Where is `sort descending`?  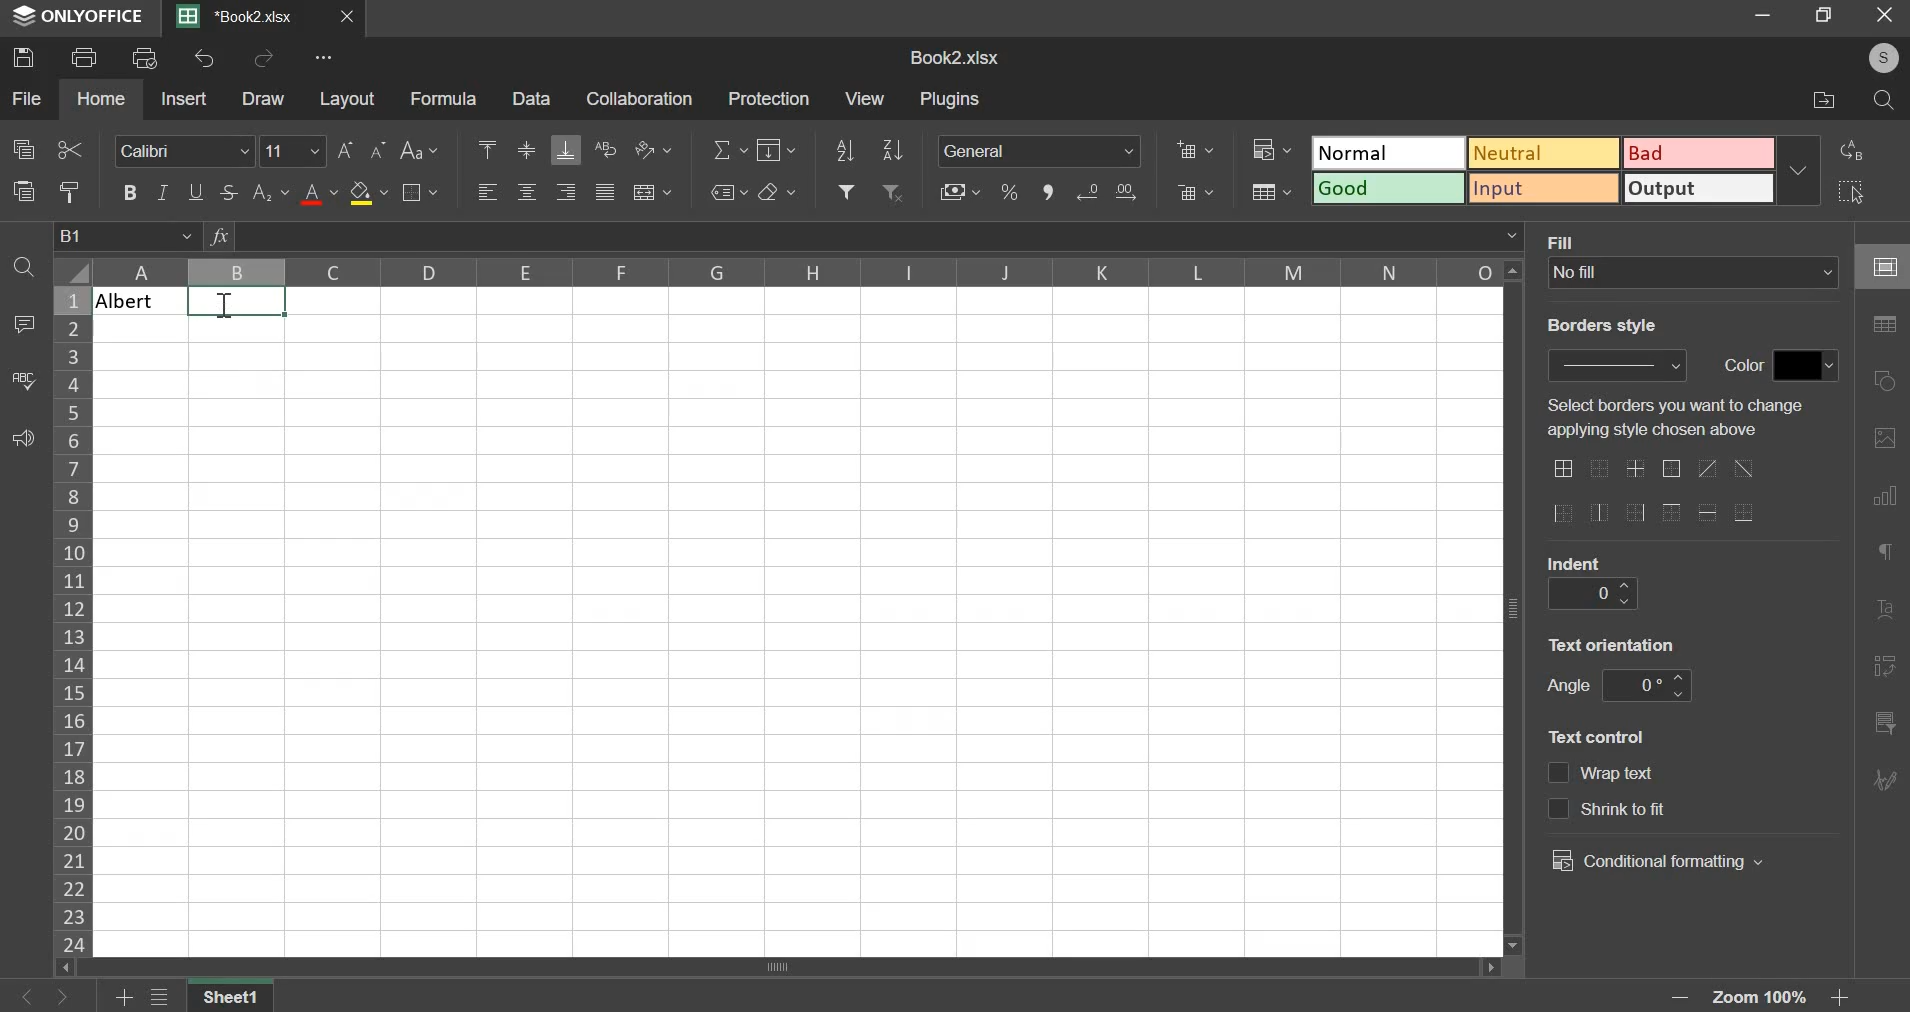 sort descending is located at coordinates (892, 150).